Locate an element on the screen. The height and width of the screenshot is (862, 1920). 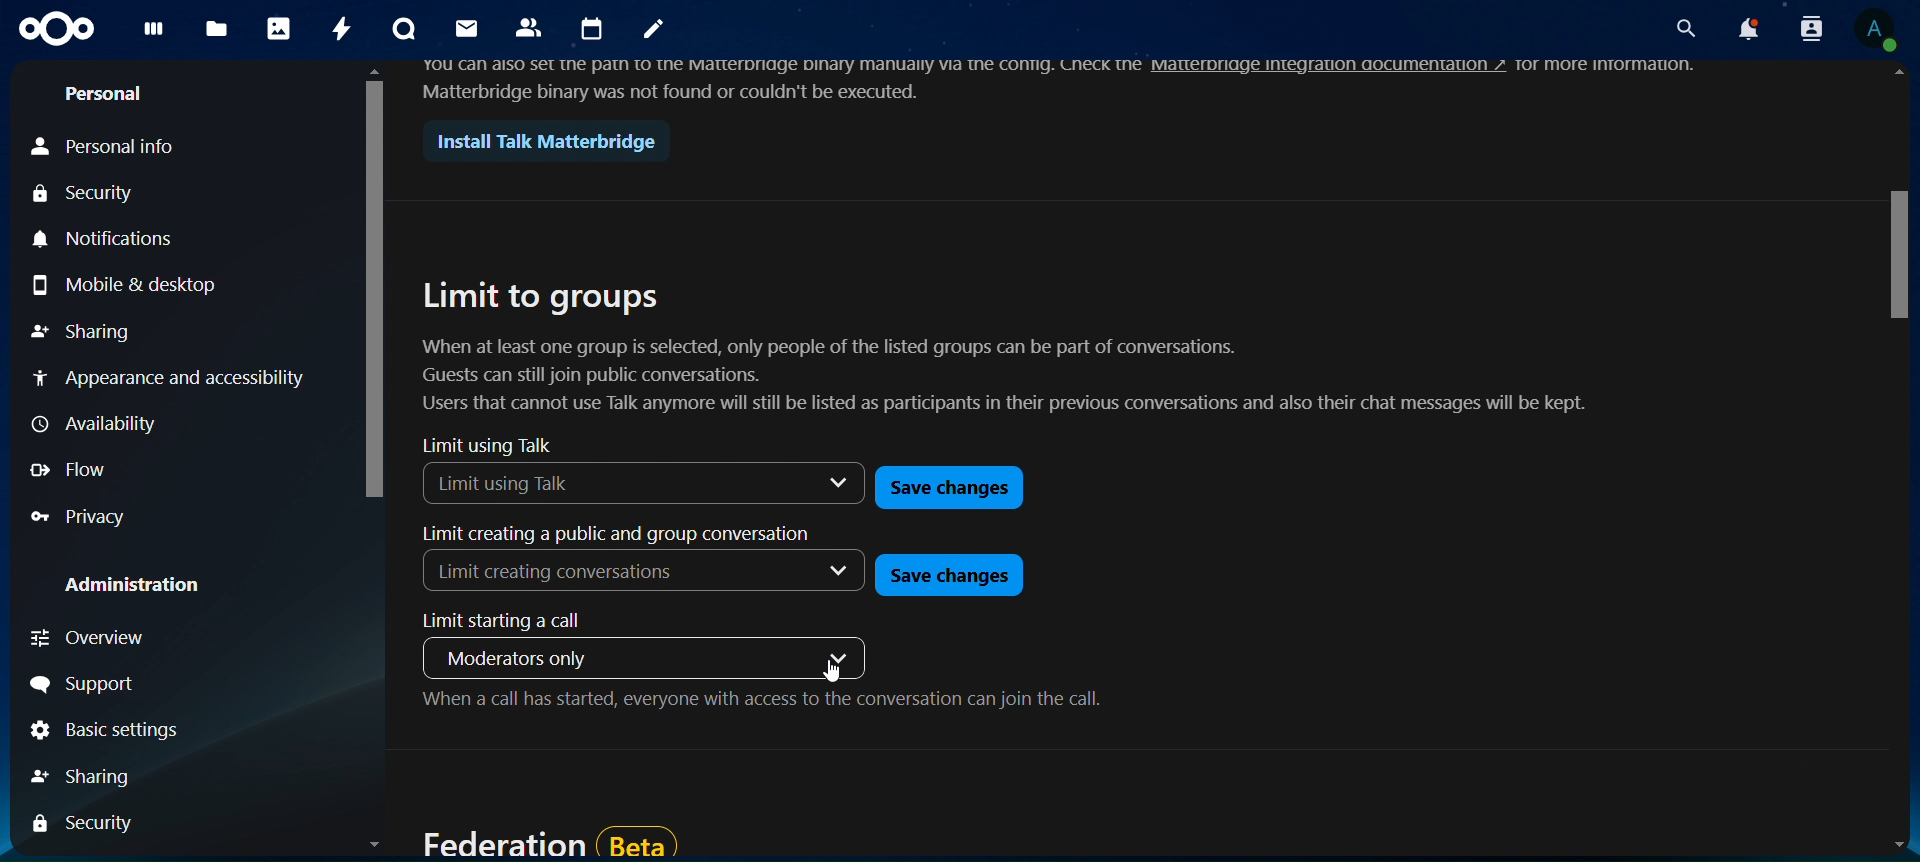
cursor is located at coordinates (834, 671).